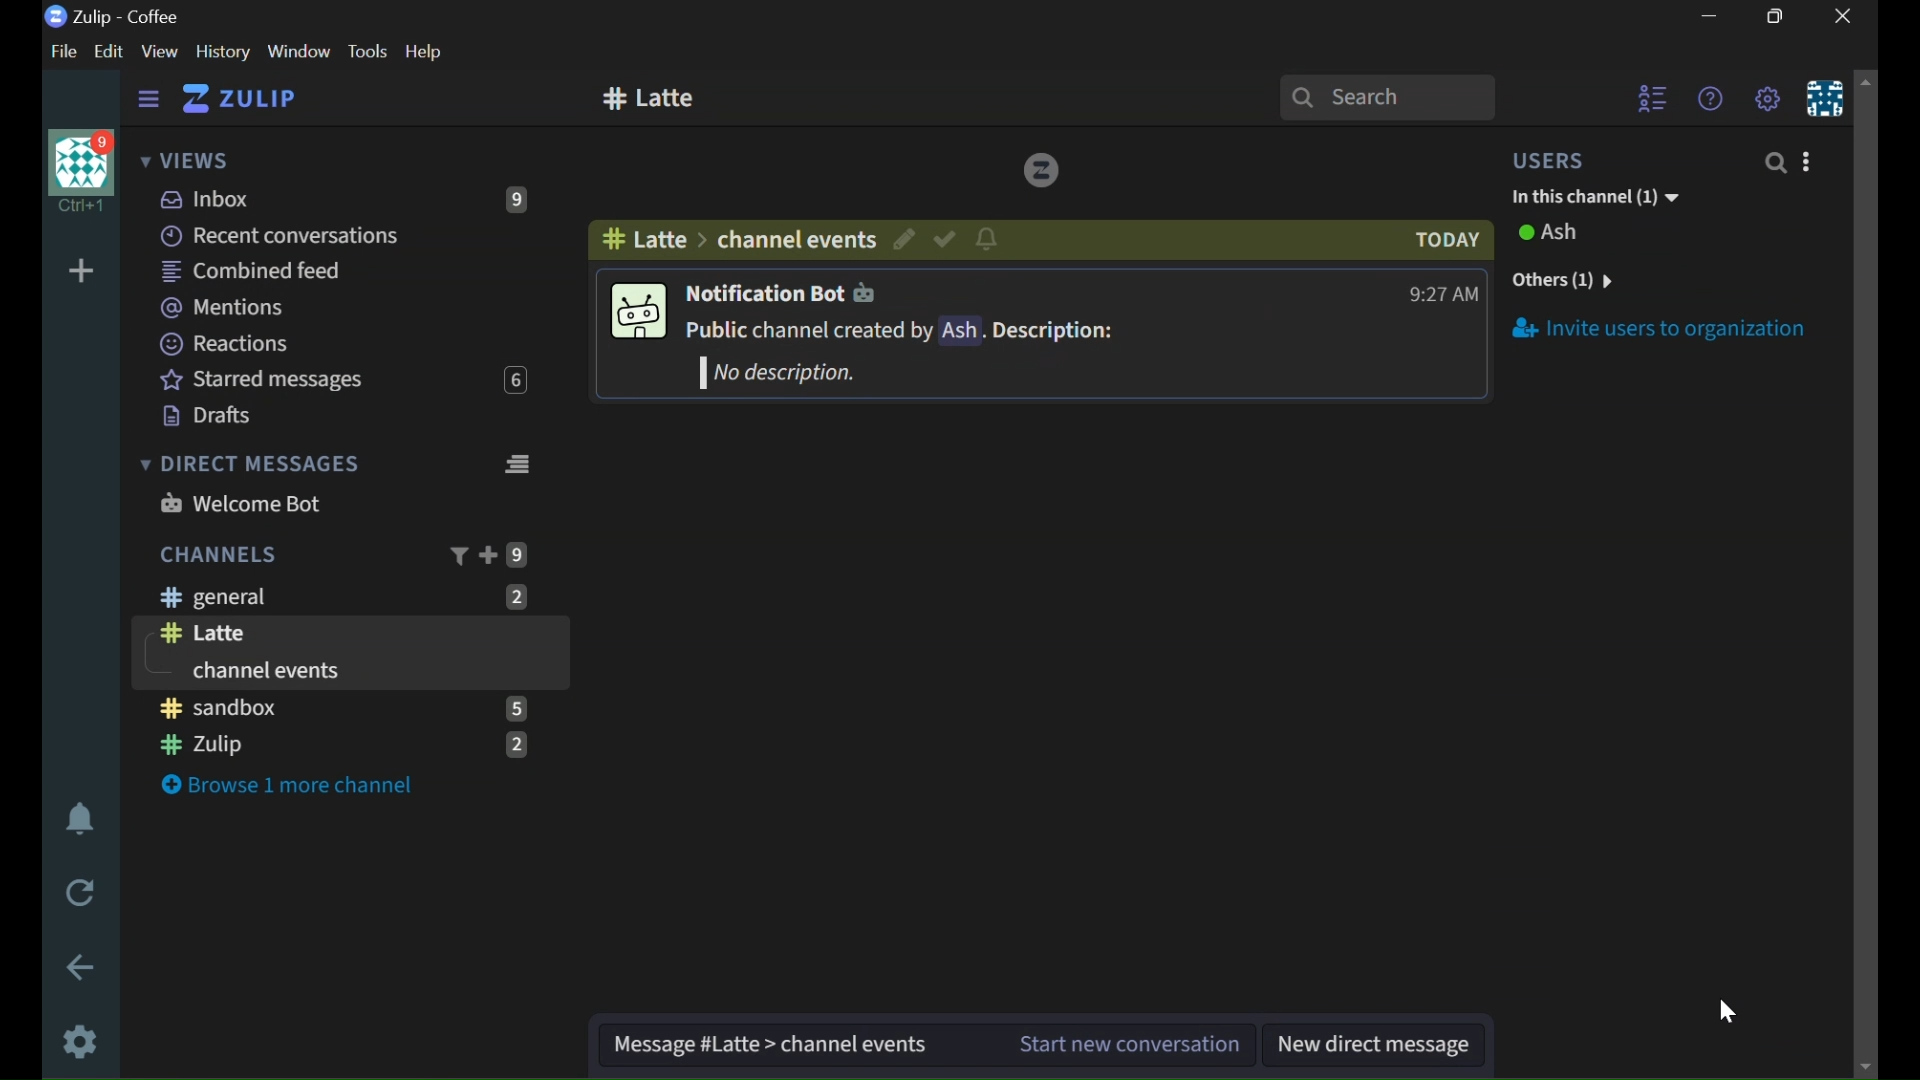 This screenshot has width=1920, height=1080. I want to click on USER PROFILE, so click(78, 171).